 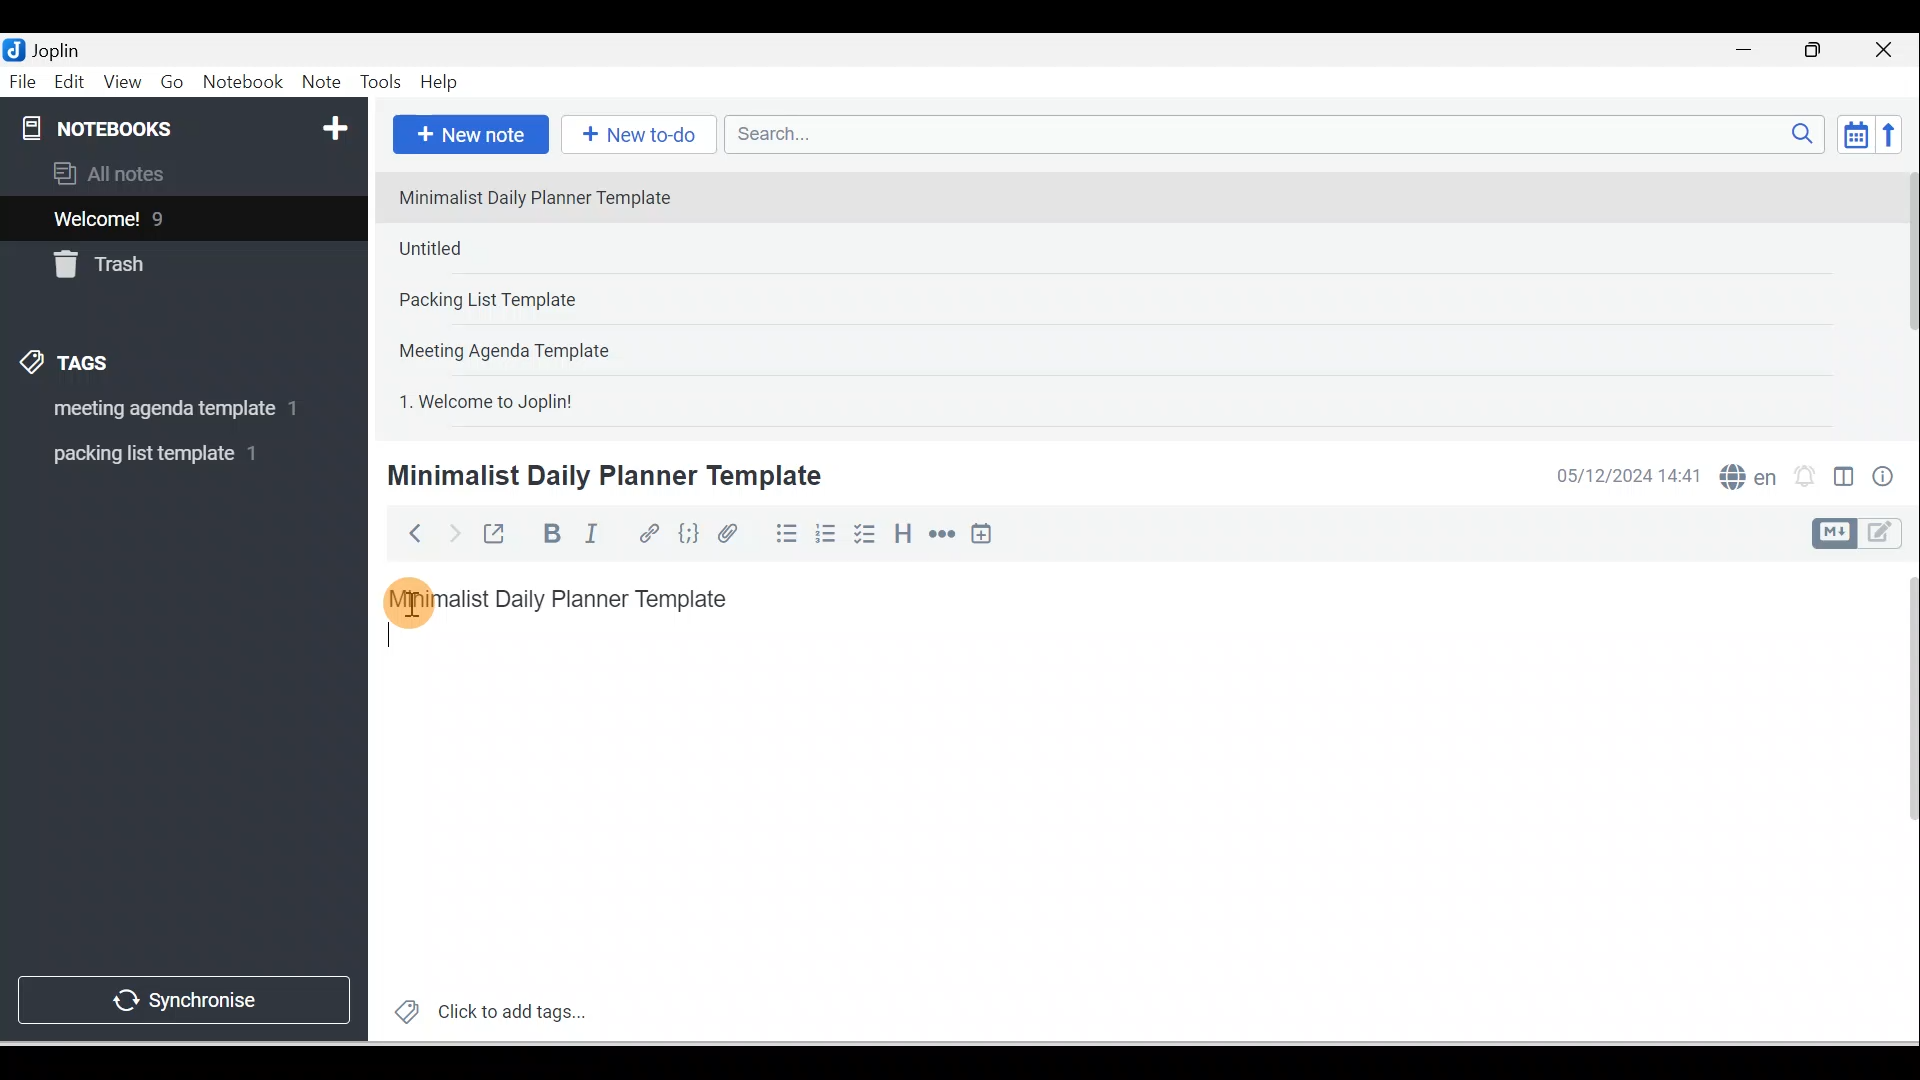 What do you see at coordinates (733, 533) in the screenshot?
I see `Attach file` at bounding box center [733, 533].